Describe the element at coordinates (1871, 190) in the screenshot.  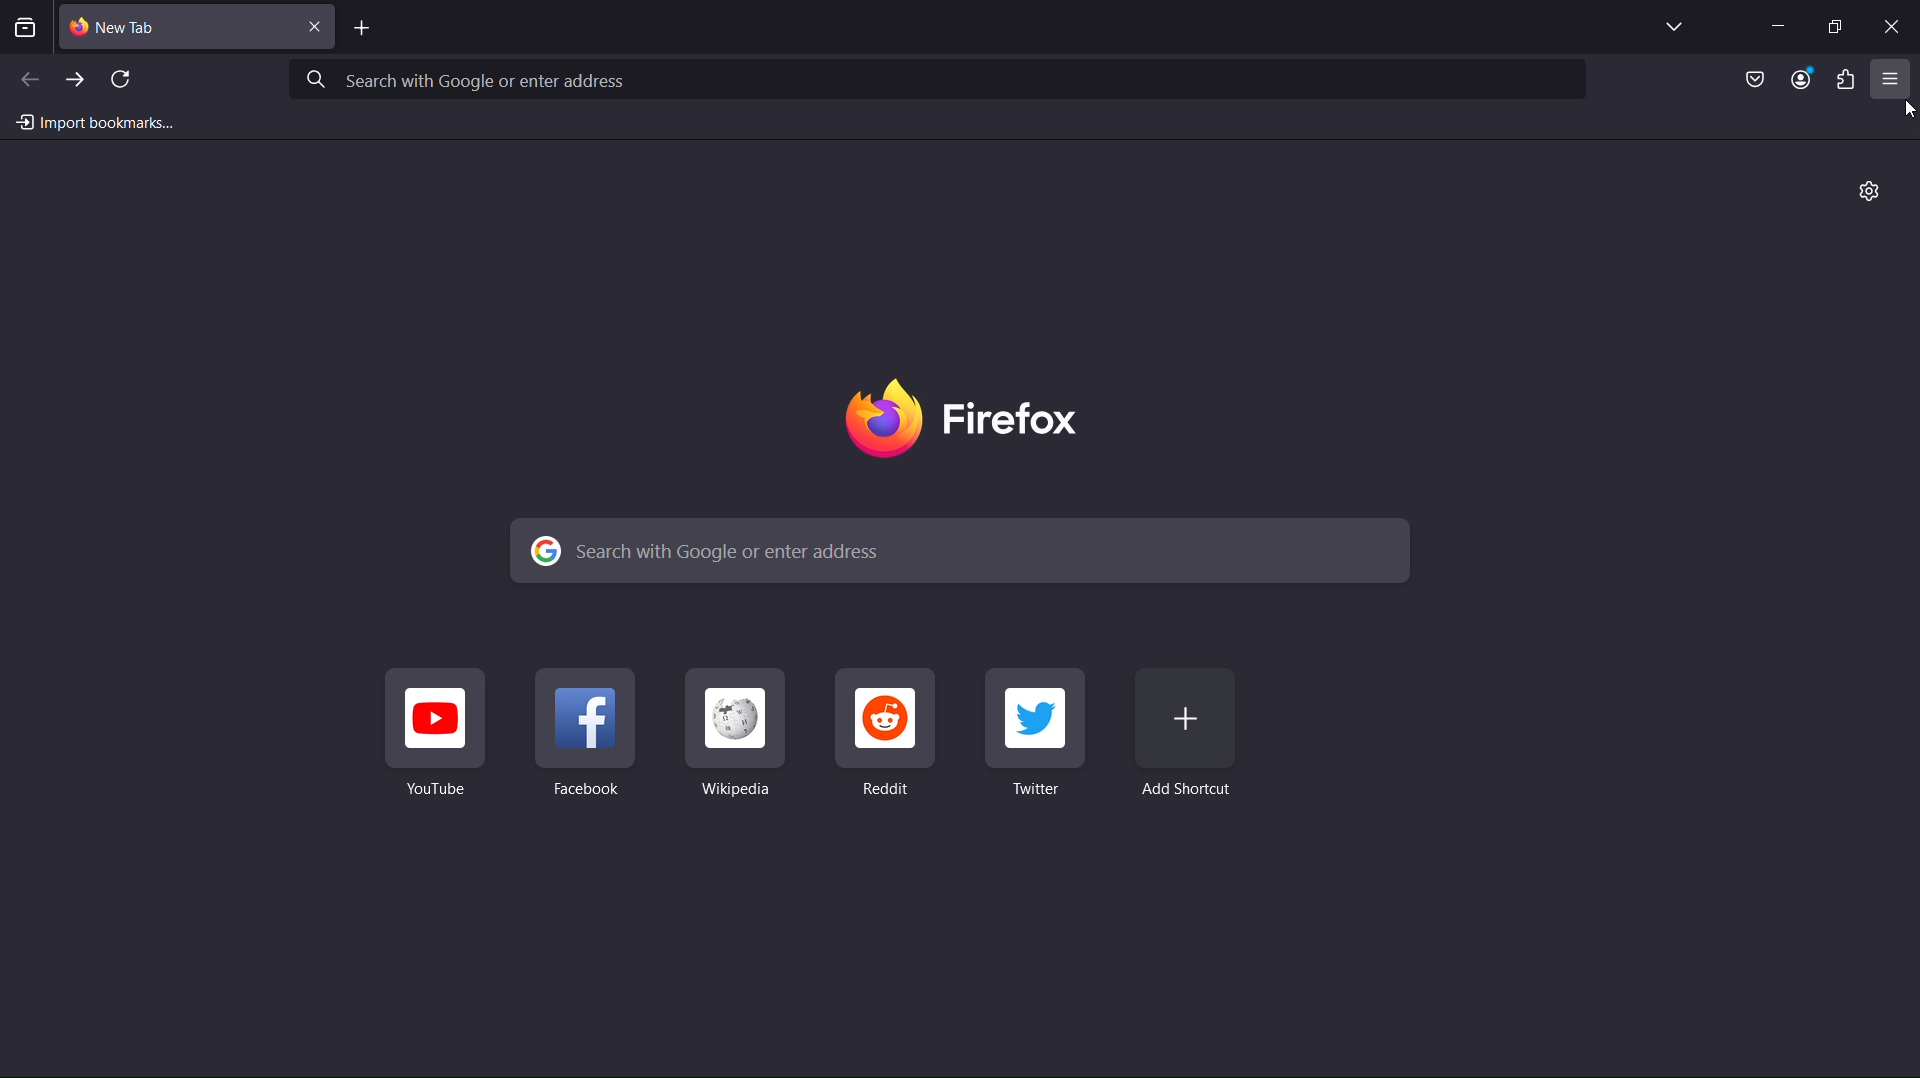
I see `Personalize New Tab` at that location.